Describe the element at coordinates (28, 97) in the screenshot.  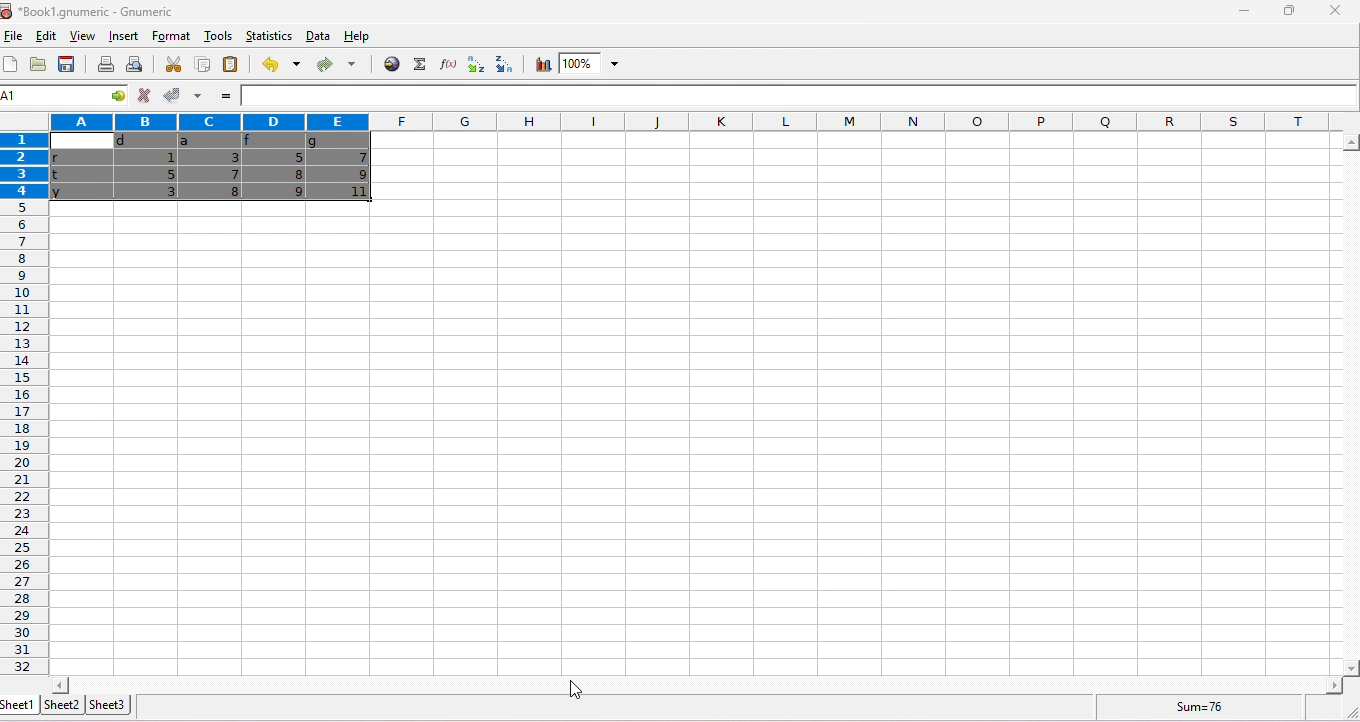
I see `selected cell ranges` at that location.